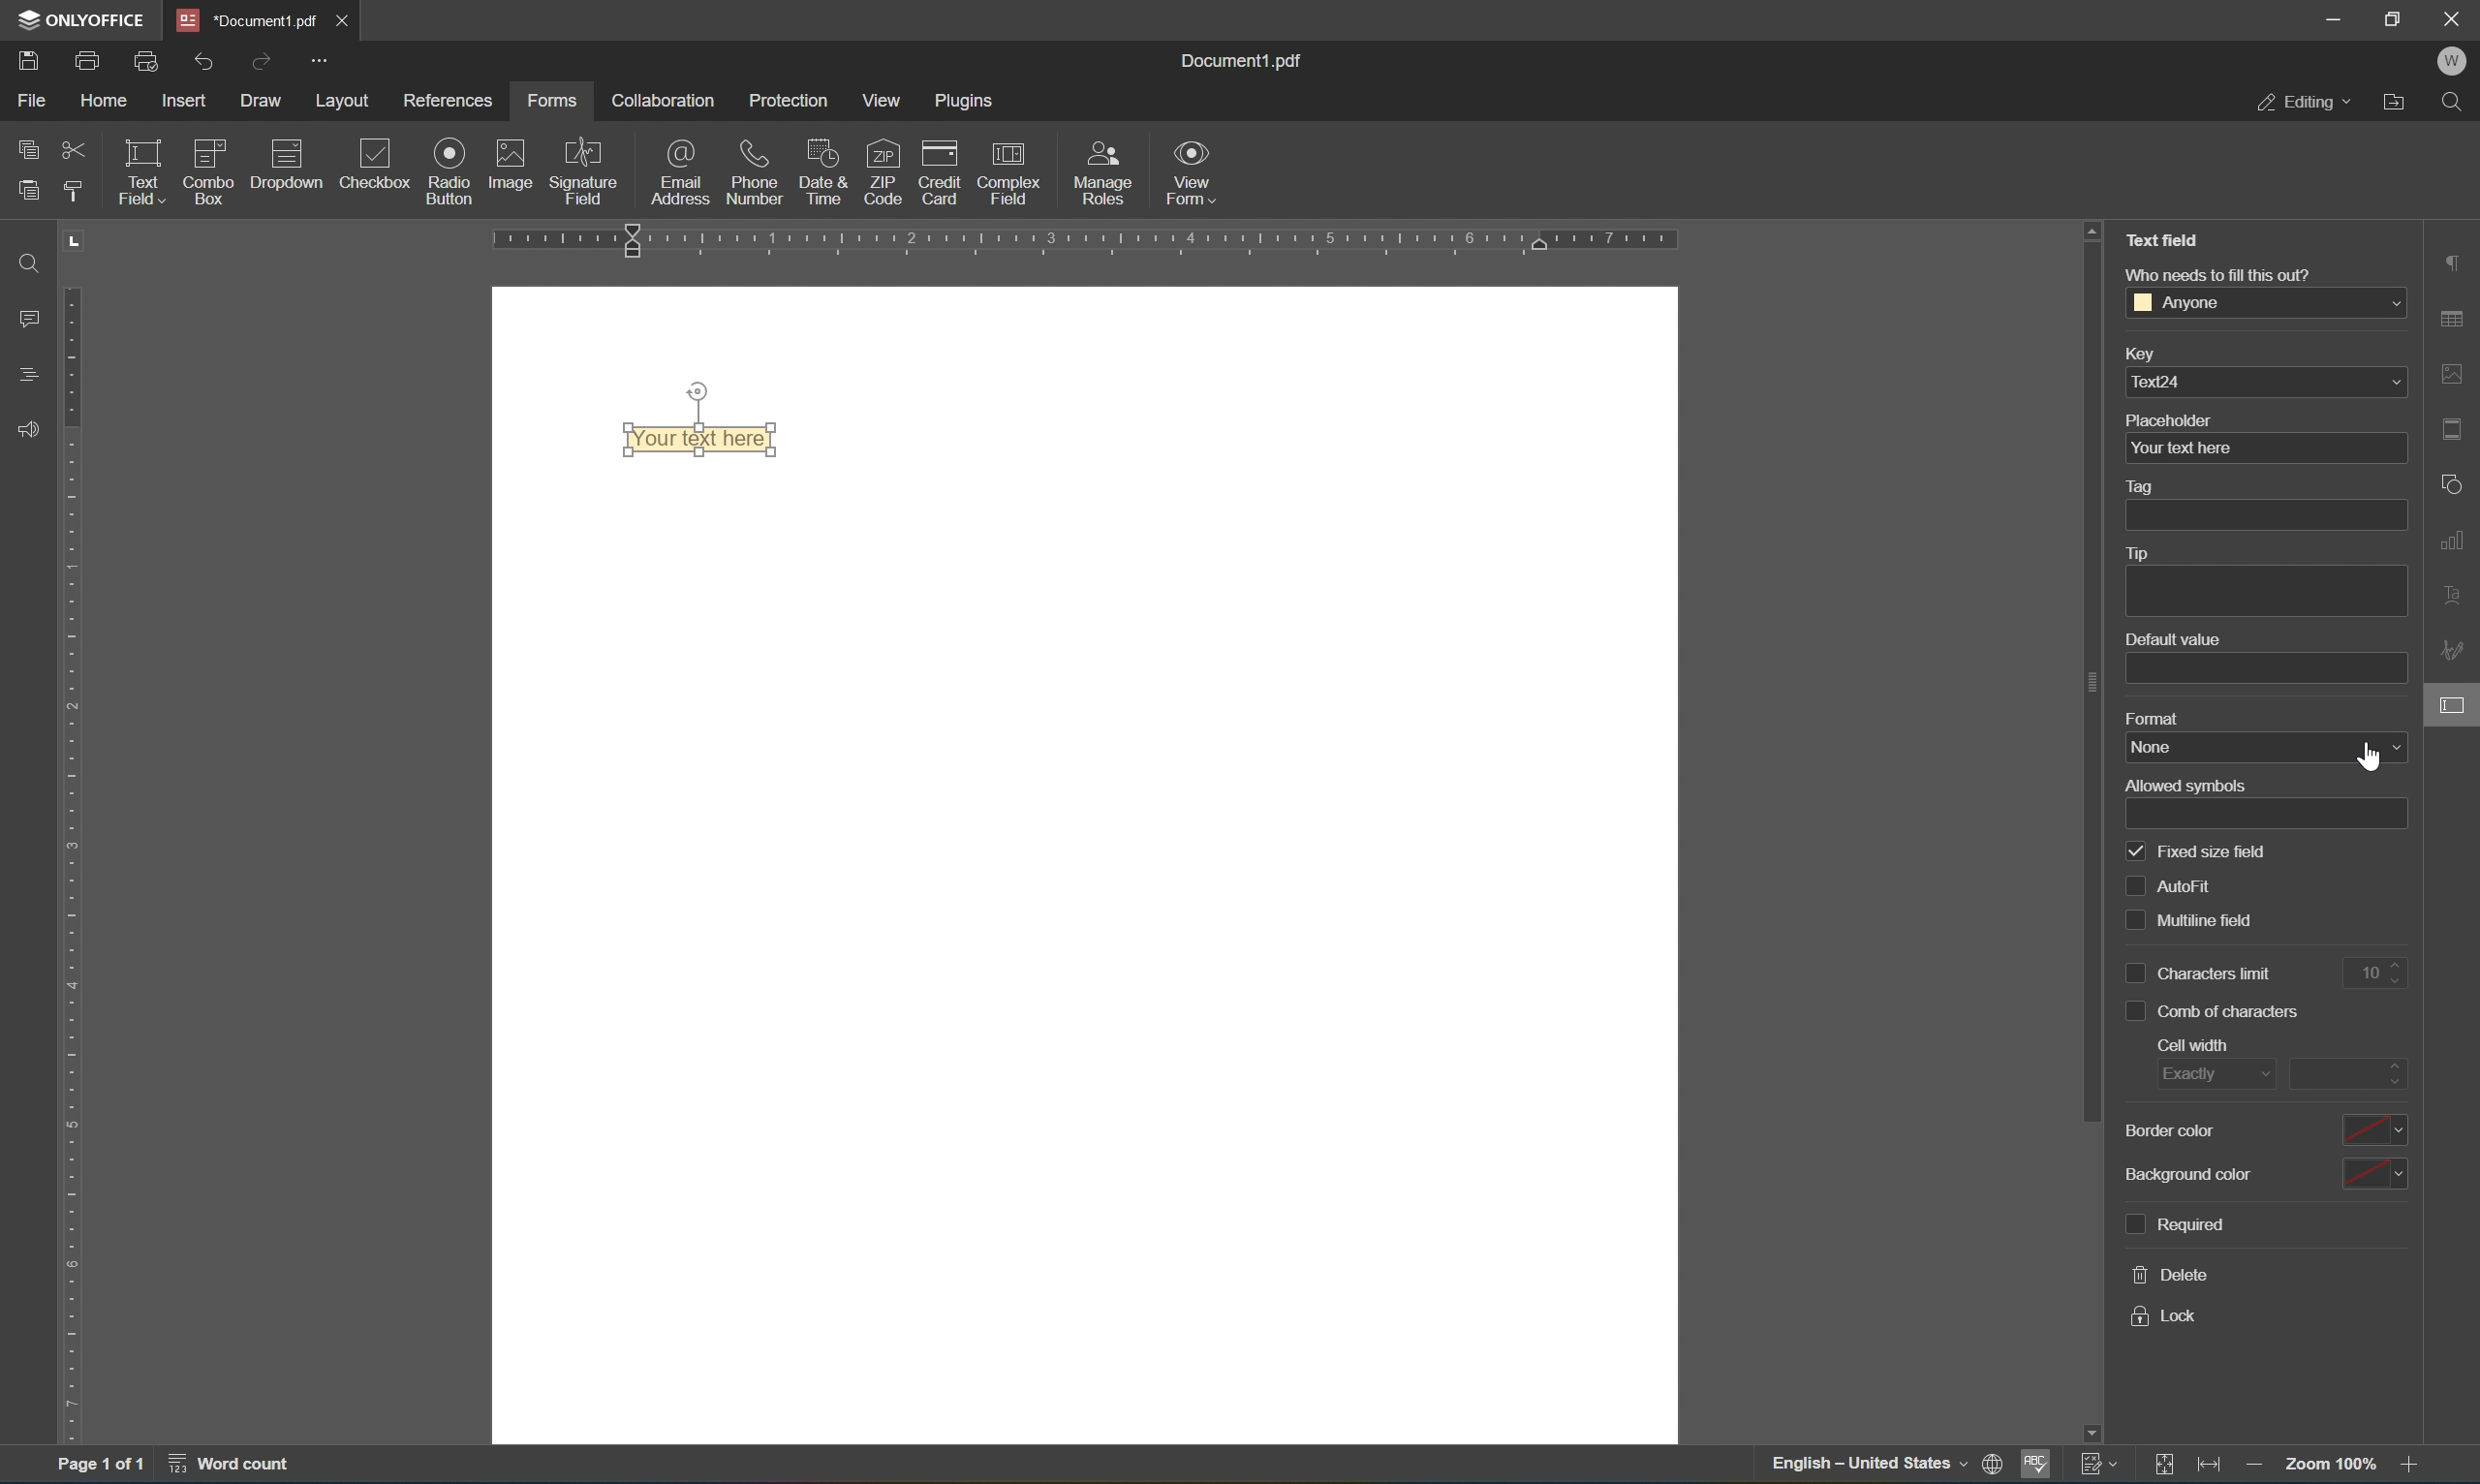 The width and height of the screenshot is (2480, 1484). Describe the element at coordinates (347, 102) in the screenshot. I see `layout` at that location.